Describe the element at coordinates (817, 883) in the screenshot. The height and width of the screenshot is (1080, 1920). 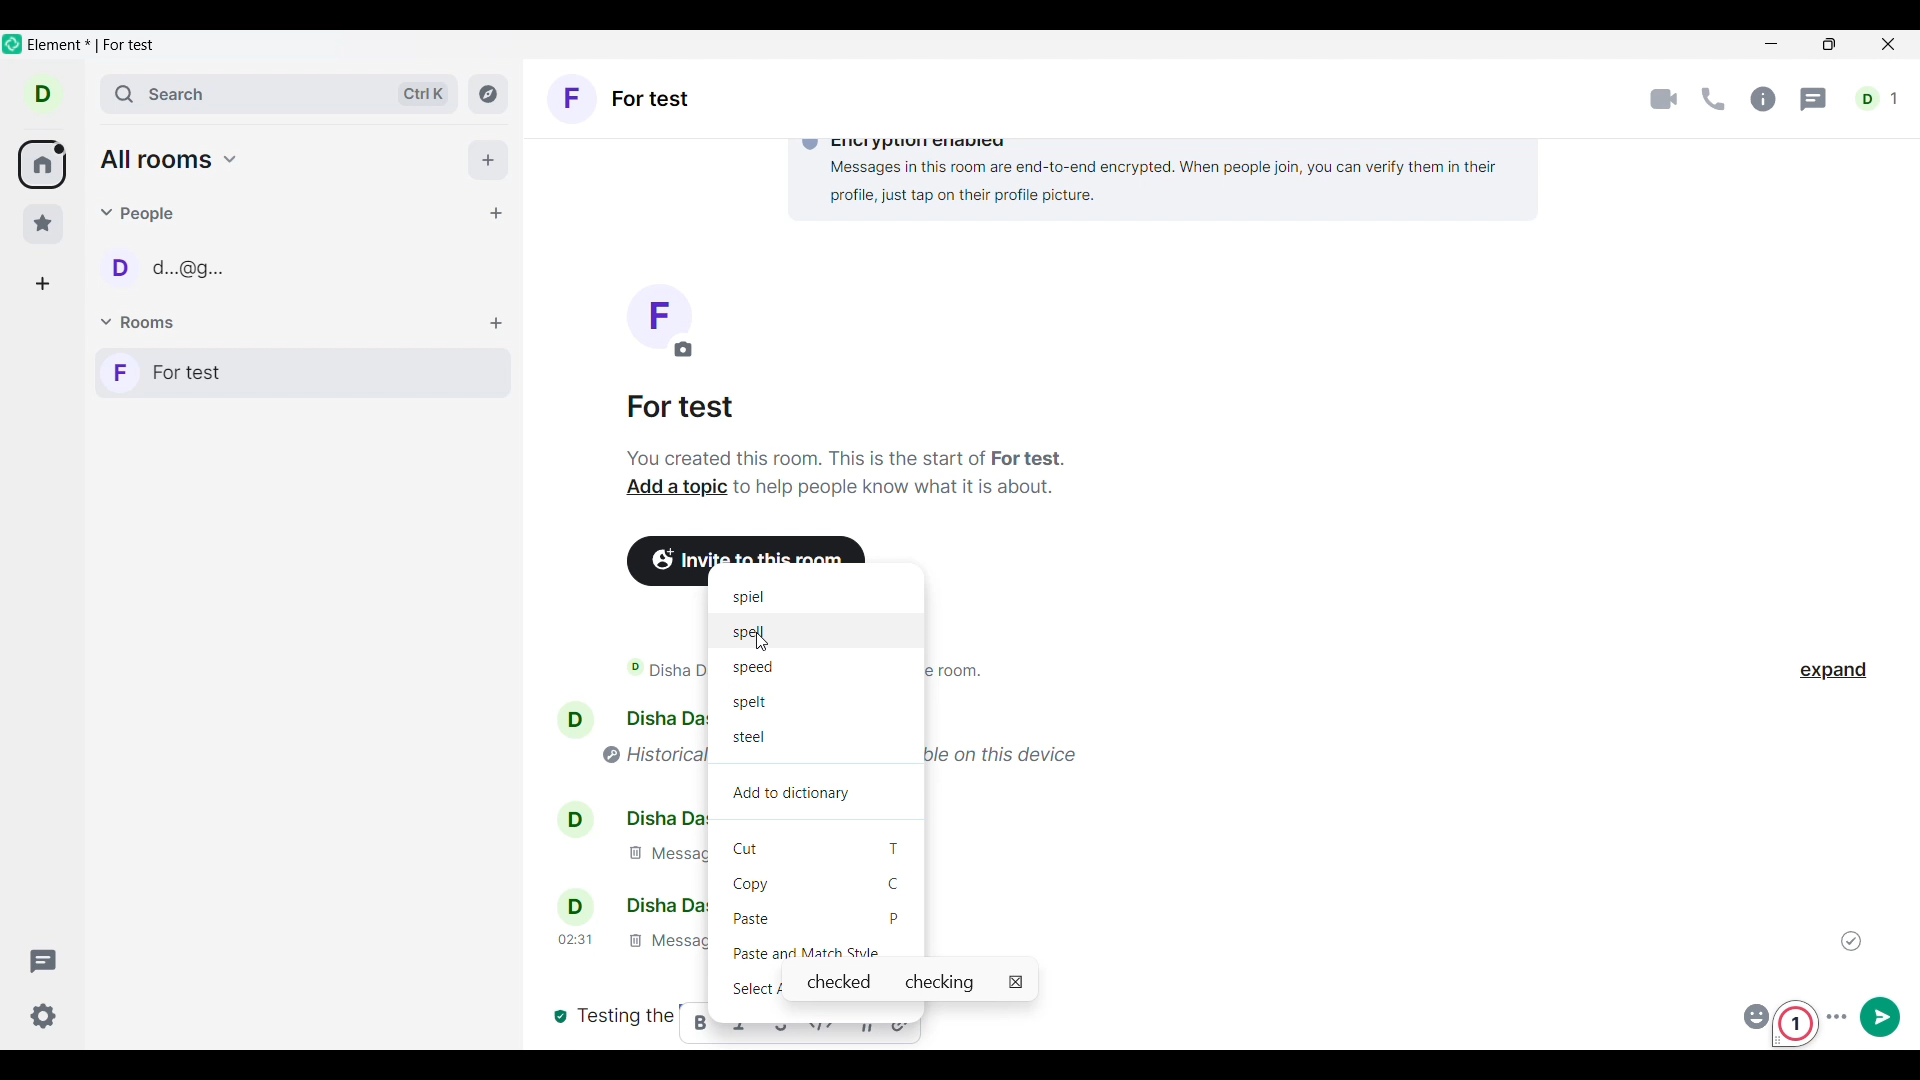
I see `Copy` at that location.